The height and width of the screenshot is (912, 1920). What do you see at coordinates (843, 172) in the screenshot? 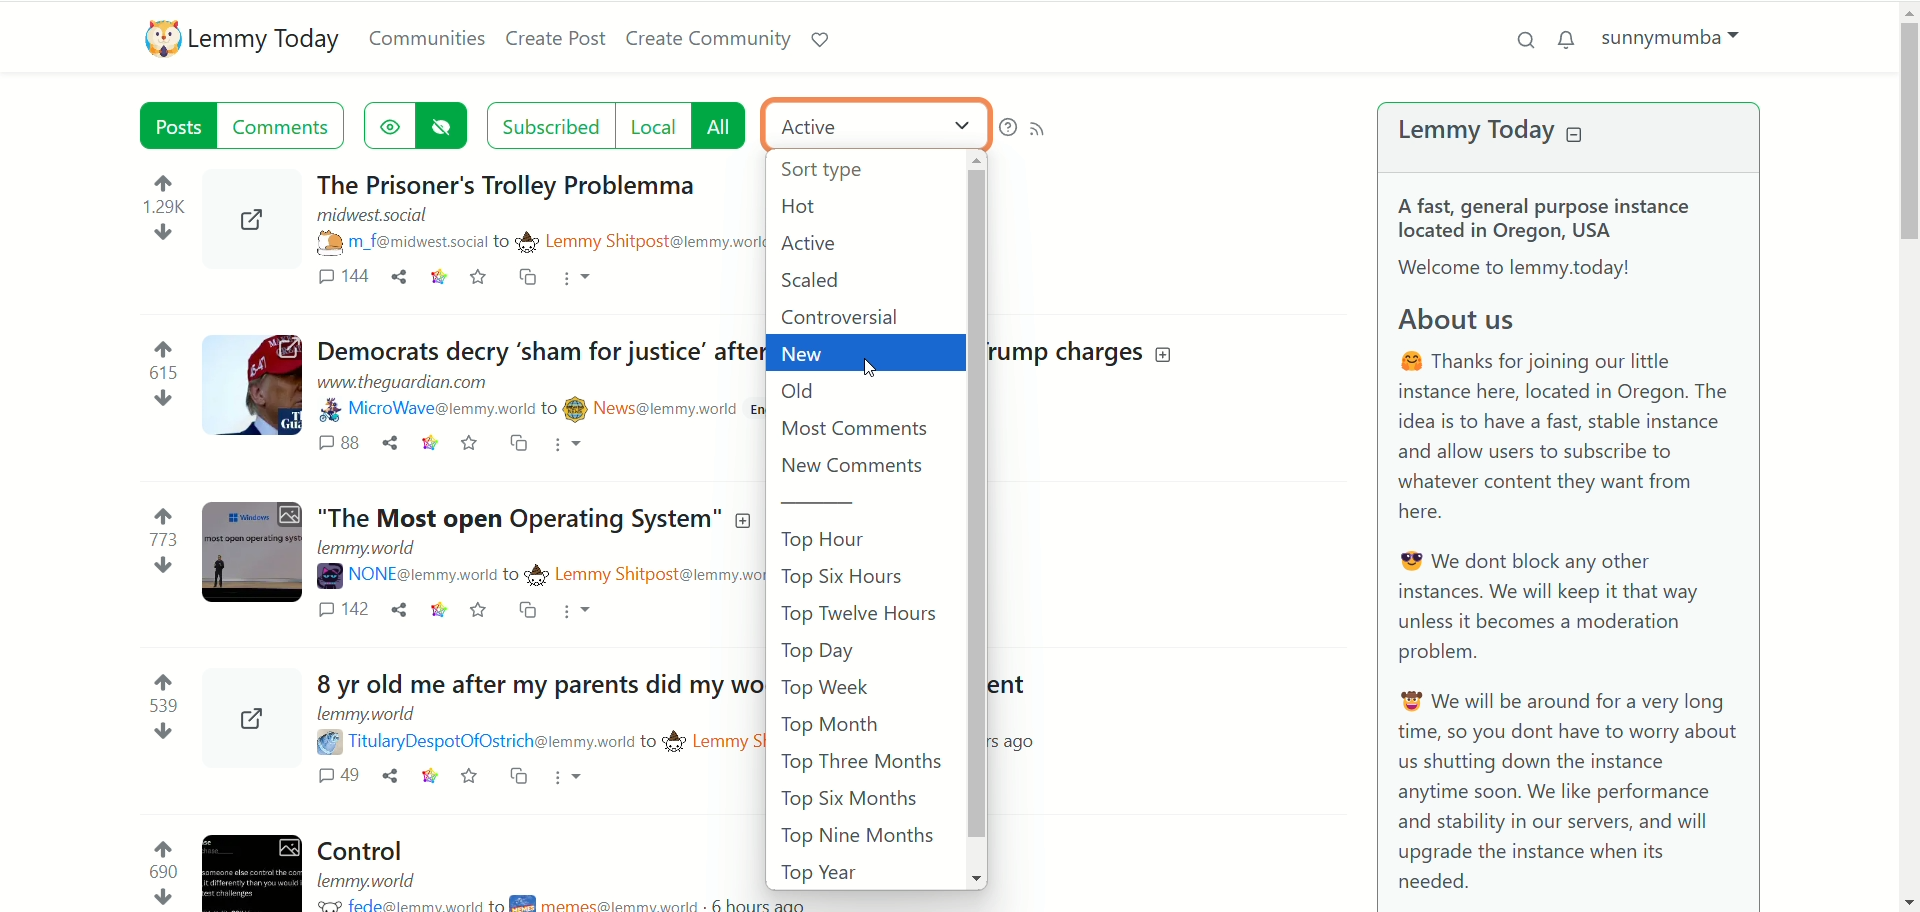
I see `sort type` at bounding box center [843, 172].